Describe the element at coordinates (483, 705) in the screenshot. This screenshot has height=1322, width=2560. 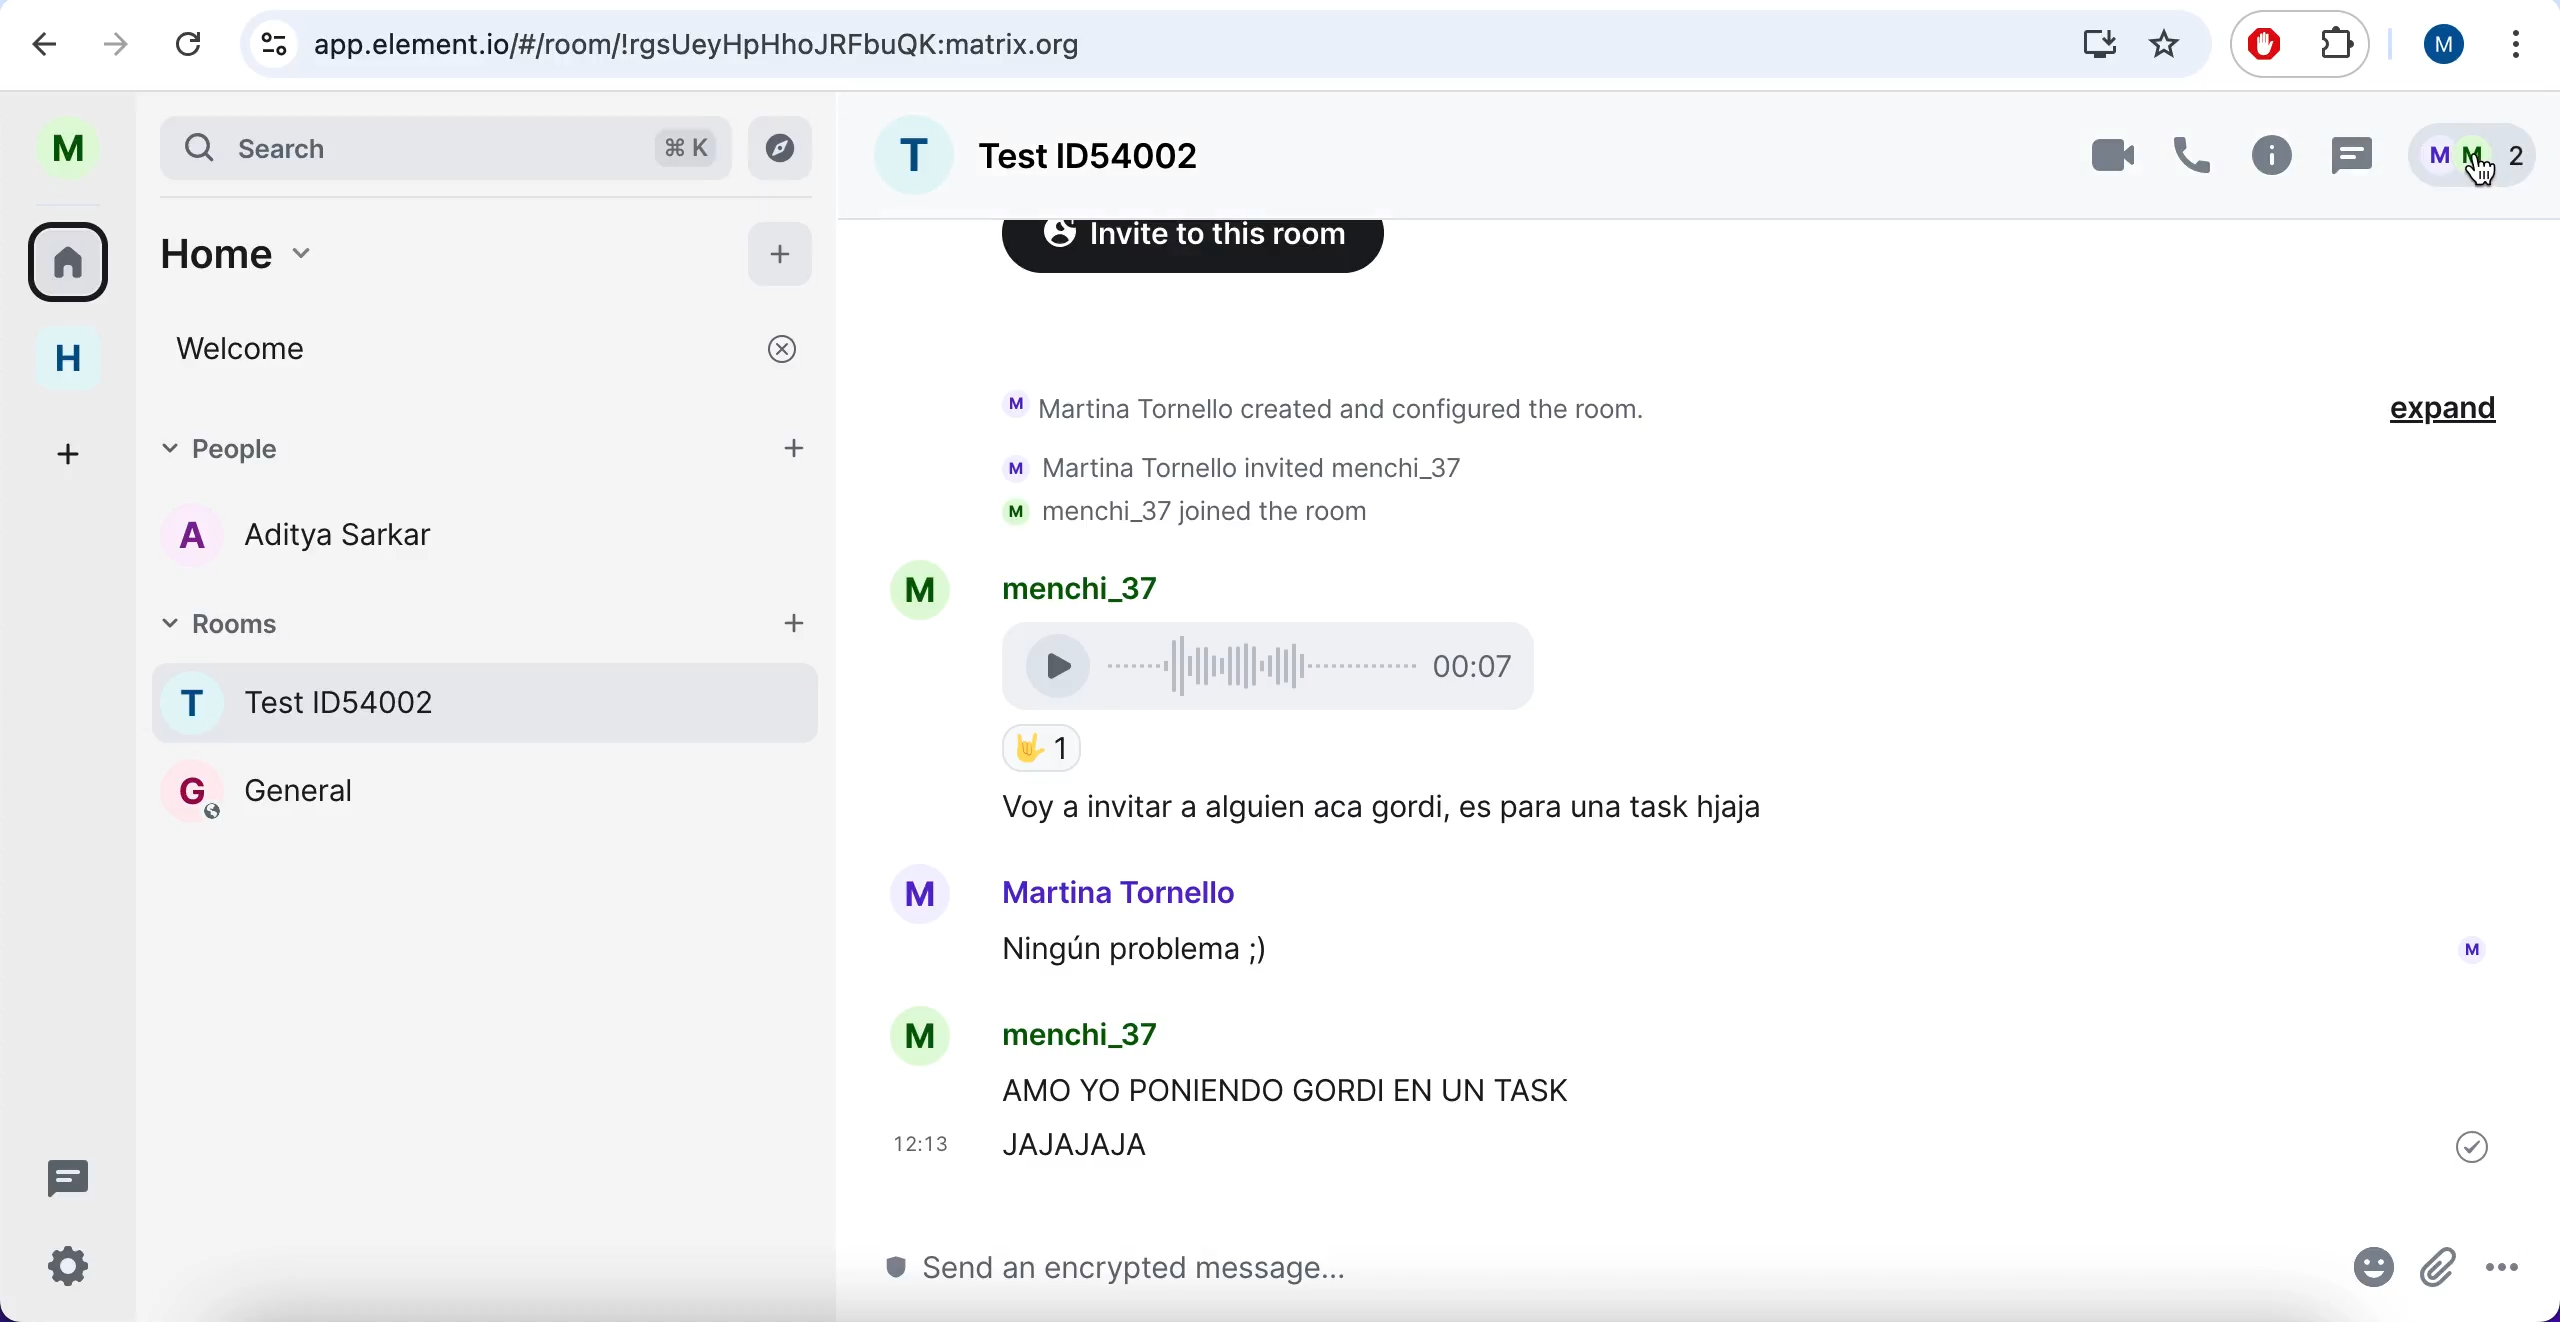
I see `rooms` at that location.